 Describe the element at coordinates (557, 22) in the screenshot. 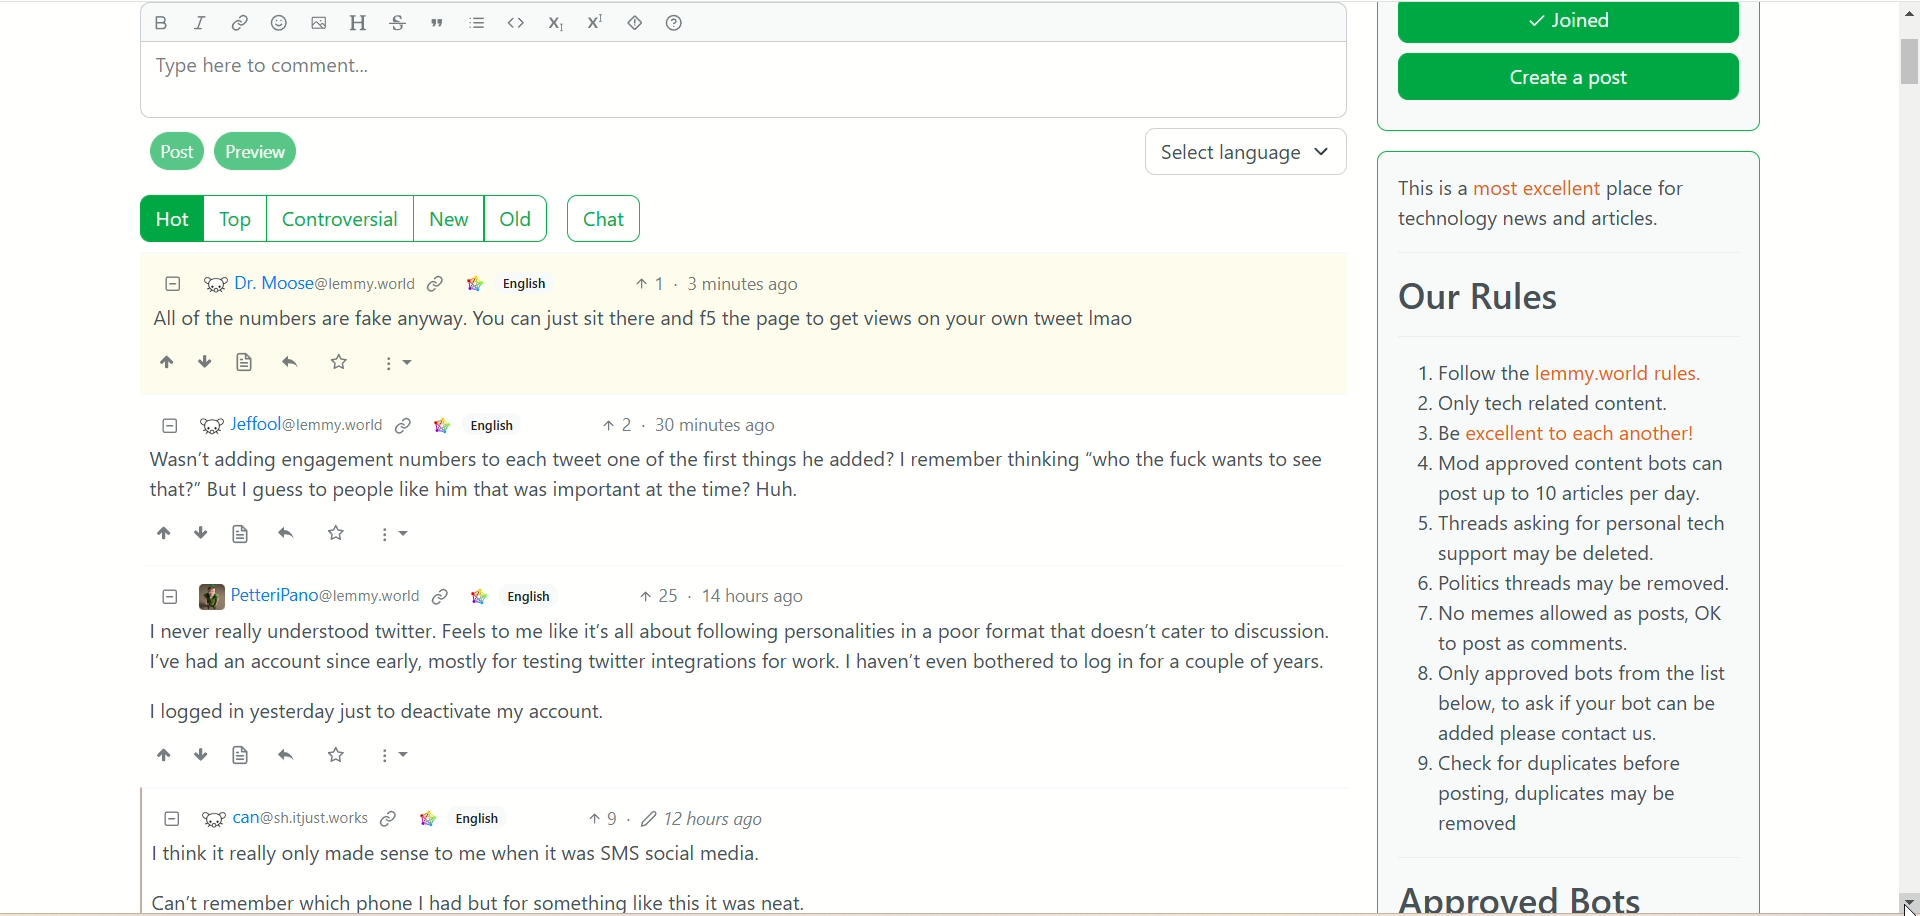

I see `subscript` at that location.